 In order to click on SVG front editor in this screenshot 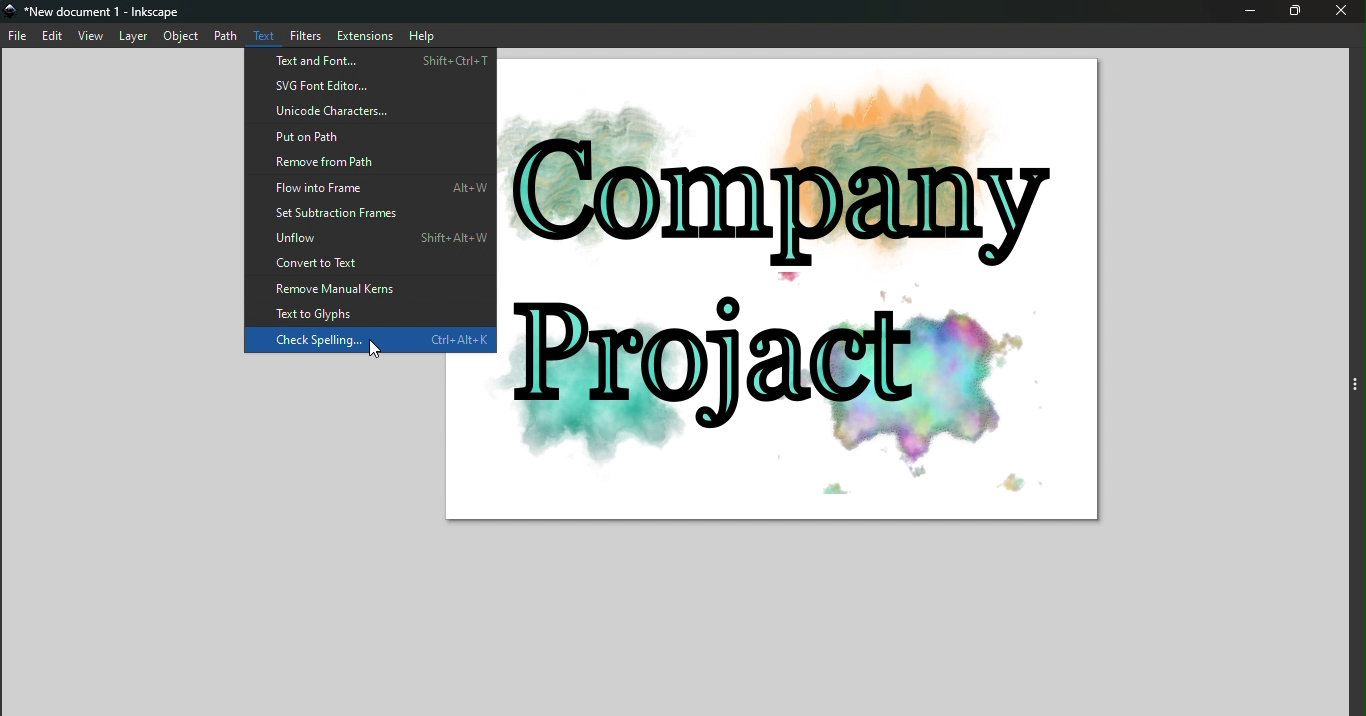, I will do `click(371, 85)`.